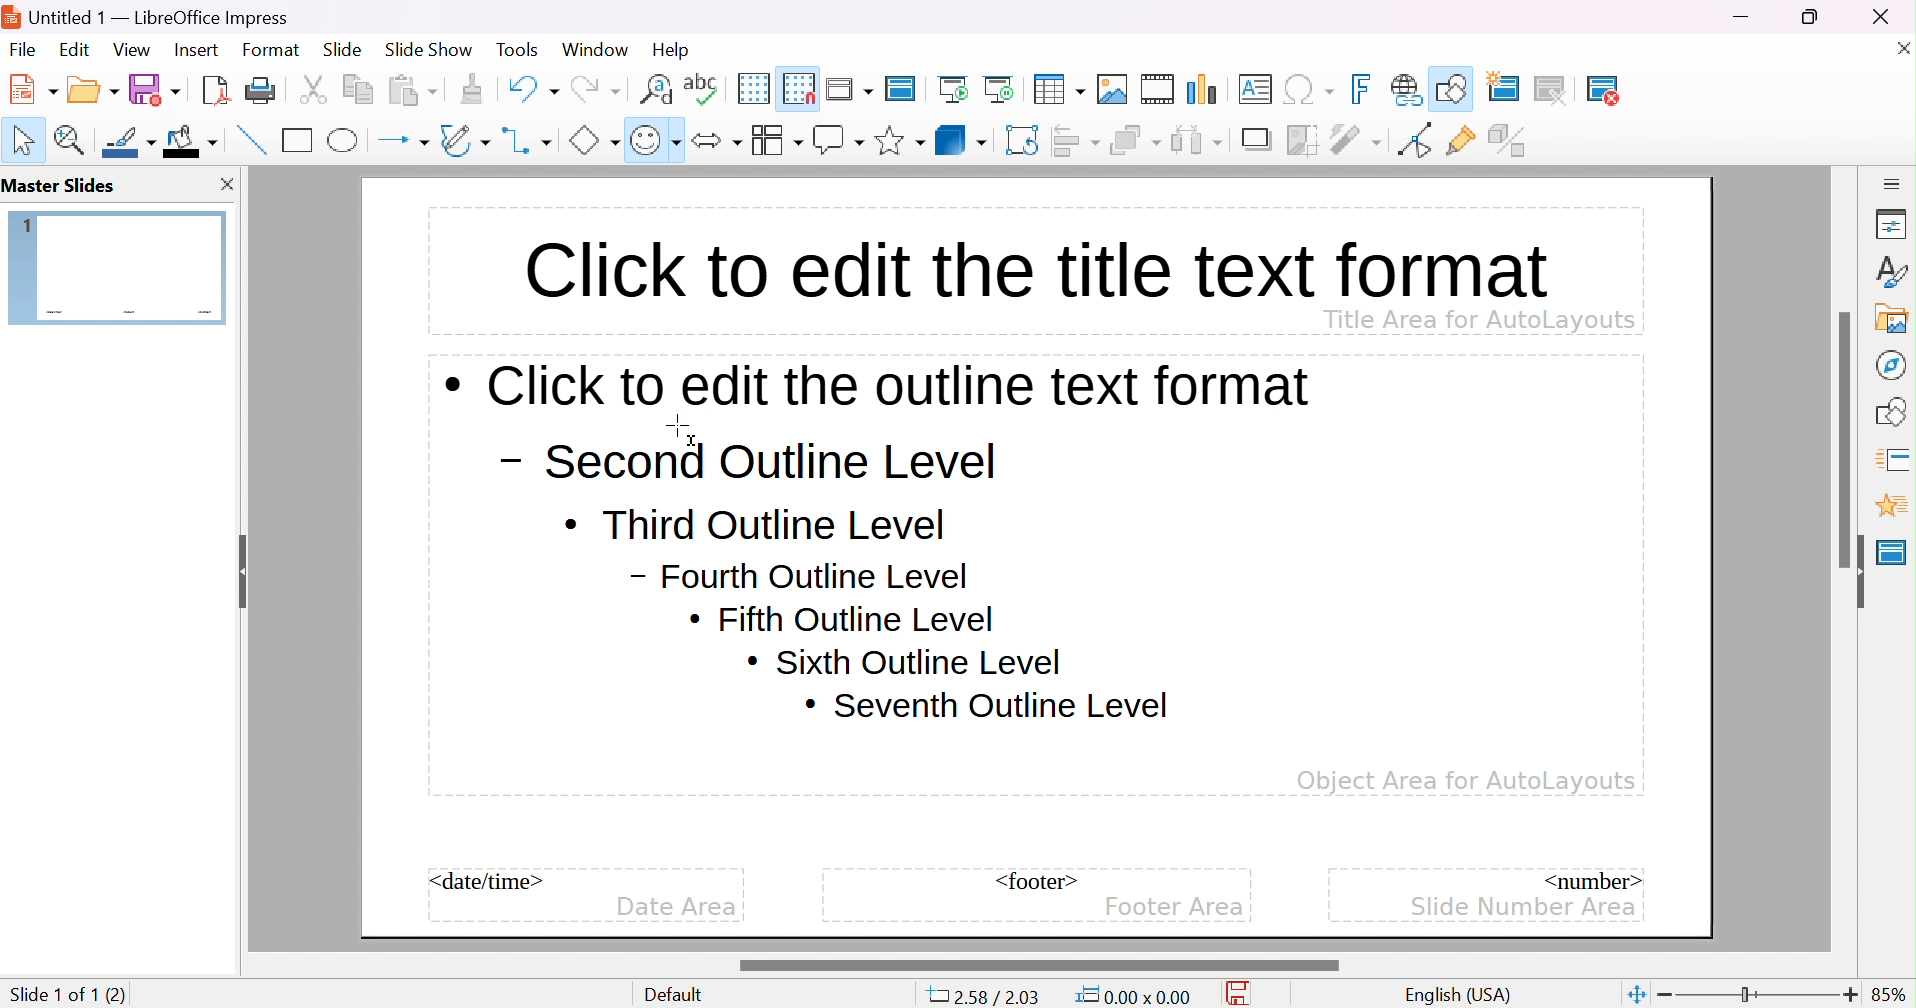 Image resolution: width=1916 pixels, height=1008 pixels. What do you see at coordinates (752, 88) in the screenshot?
I see `display grid` at bounding box center [752, 88].